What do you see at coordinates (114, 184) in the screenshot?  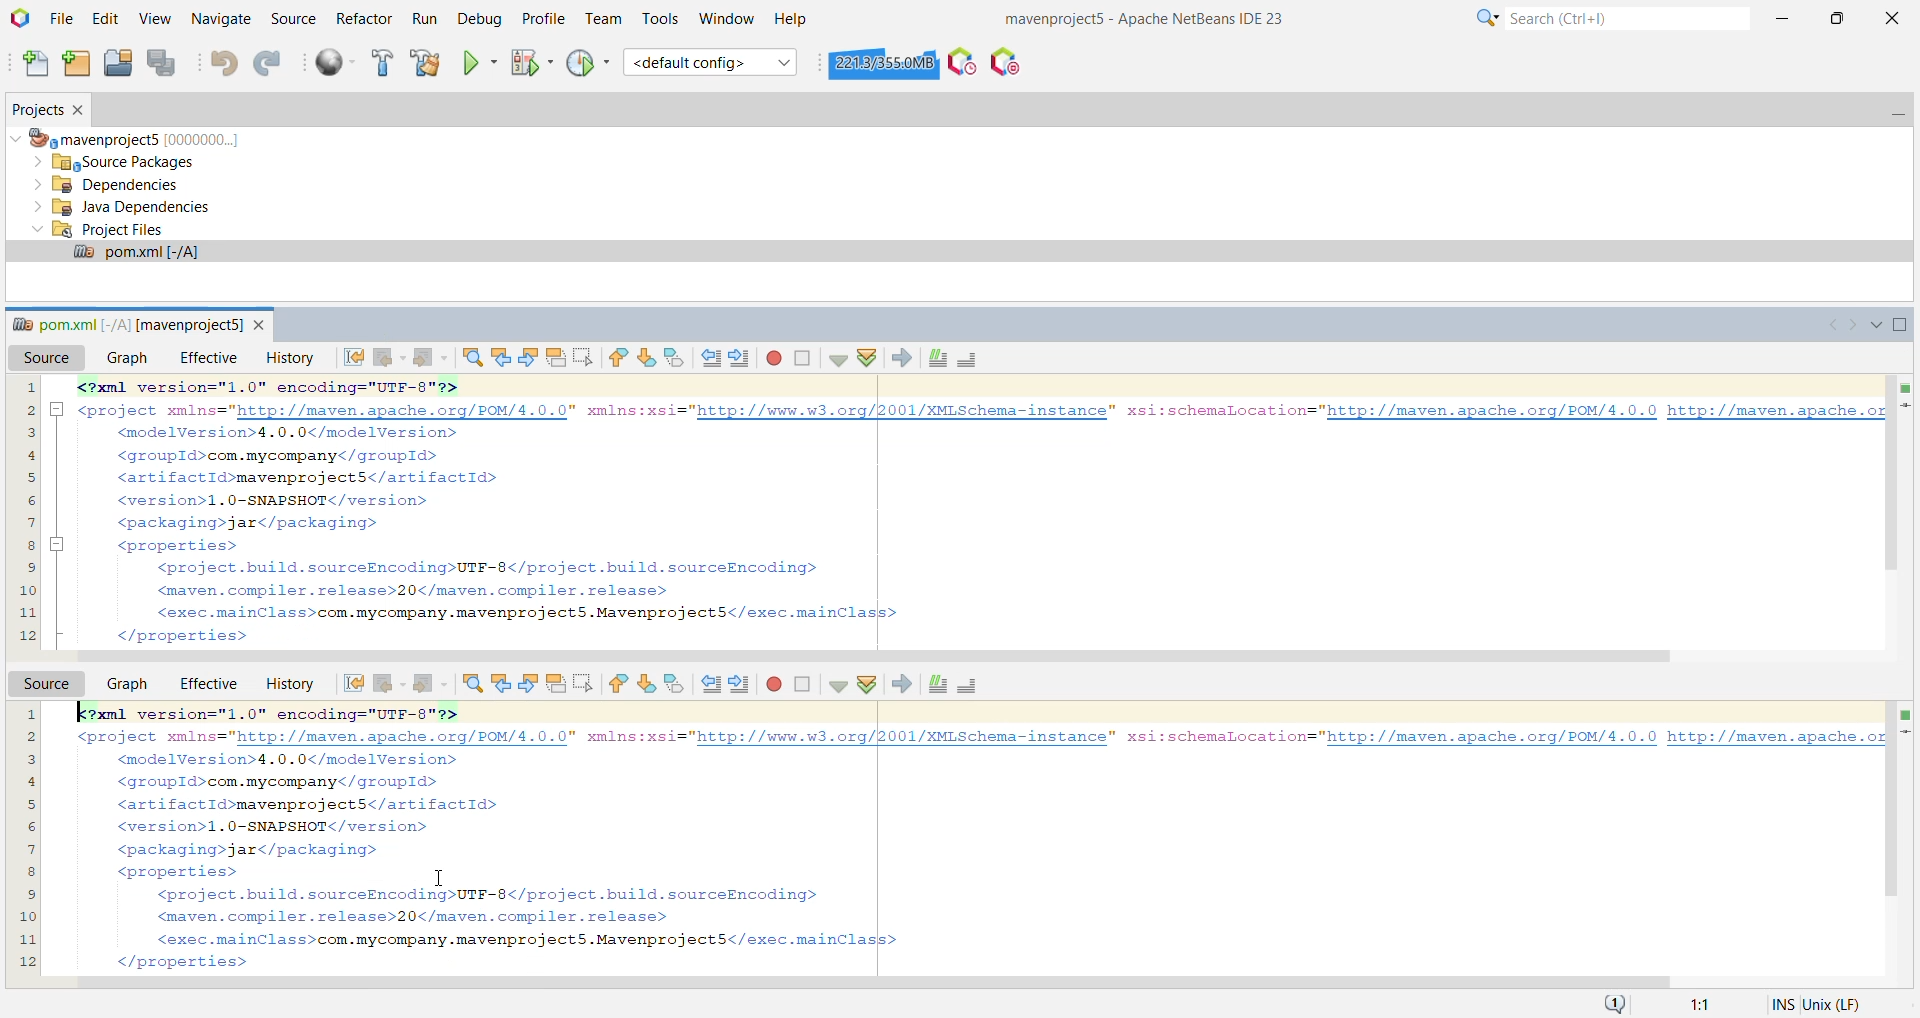 I see `Dependencies` at bounding box center [114, 184].